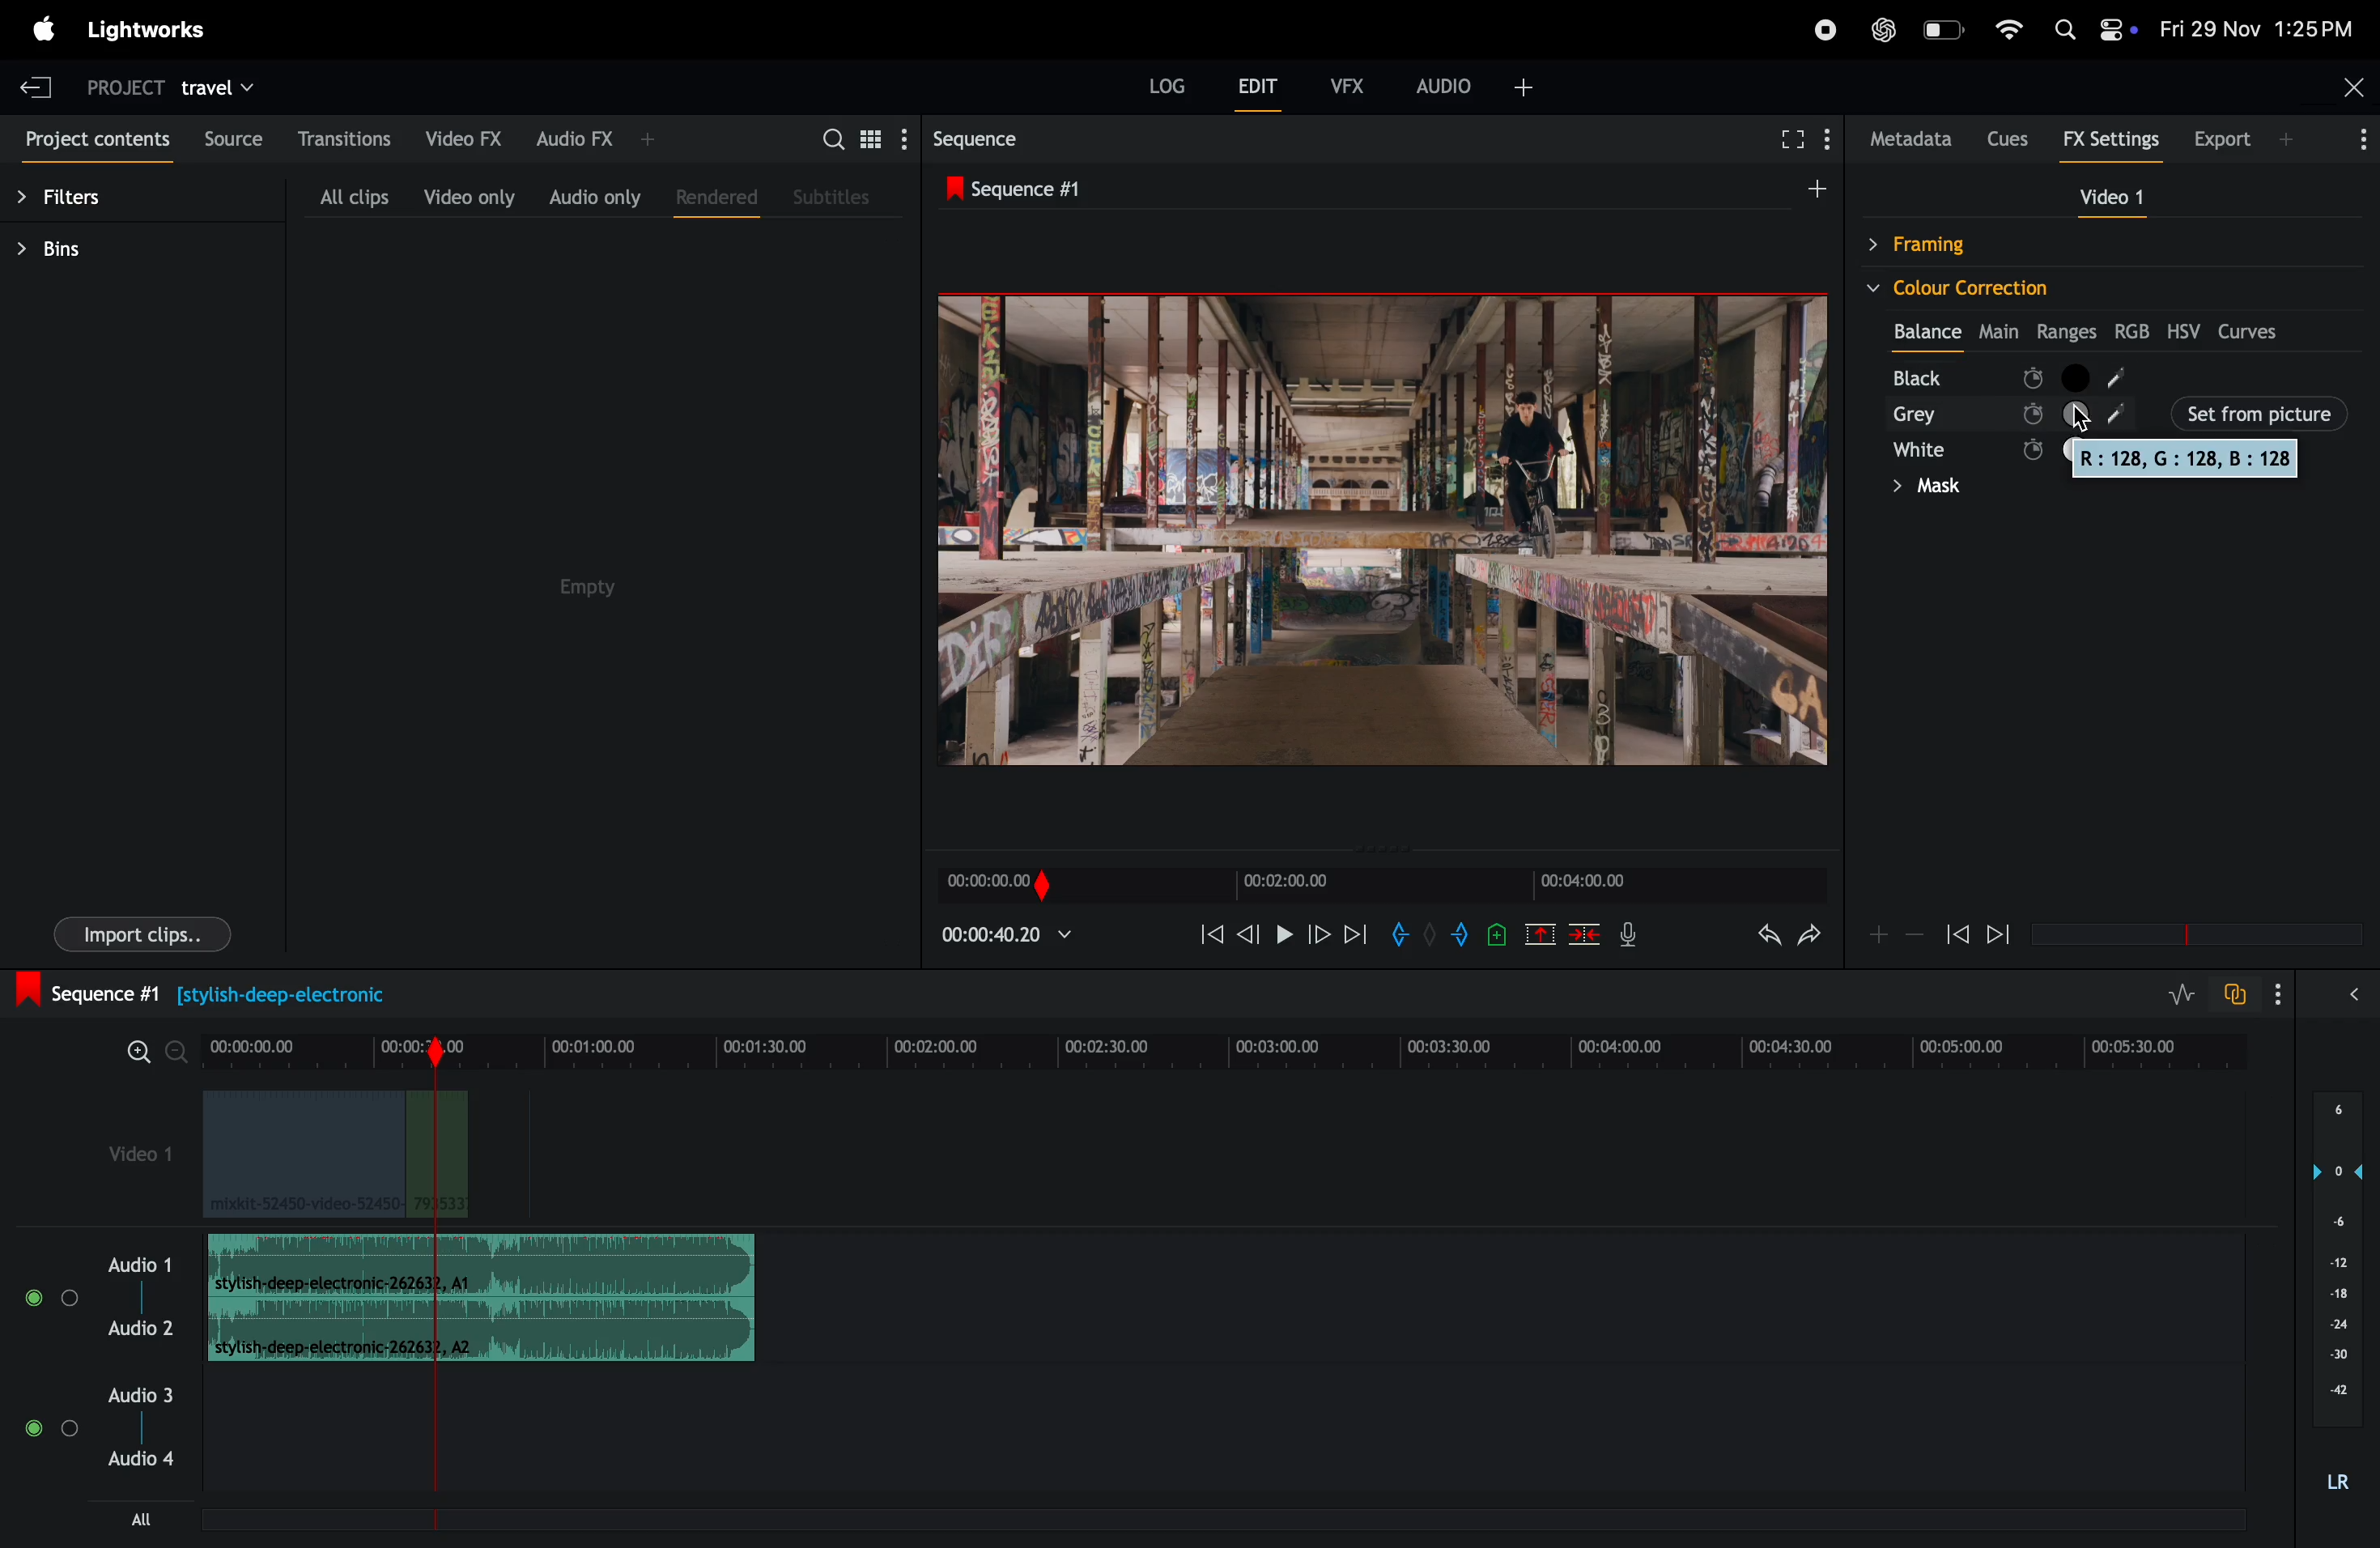 This screenshot has width=2380, height=1548. What do you see at coordinates (1460, 937) in the screenshot?
I see `add out mark to current position` at bounding box center [1460, 937].